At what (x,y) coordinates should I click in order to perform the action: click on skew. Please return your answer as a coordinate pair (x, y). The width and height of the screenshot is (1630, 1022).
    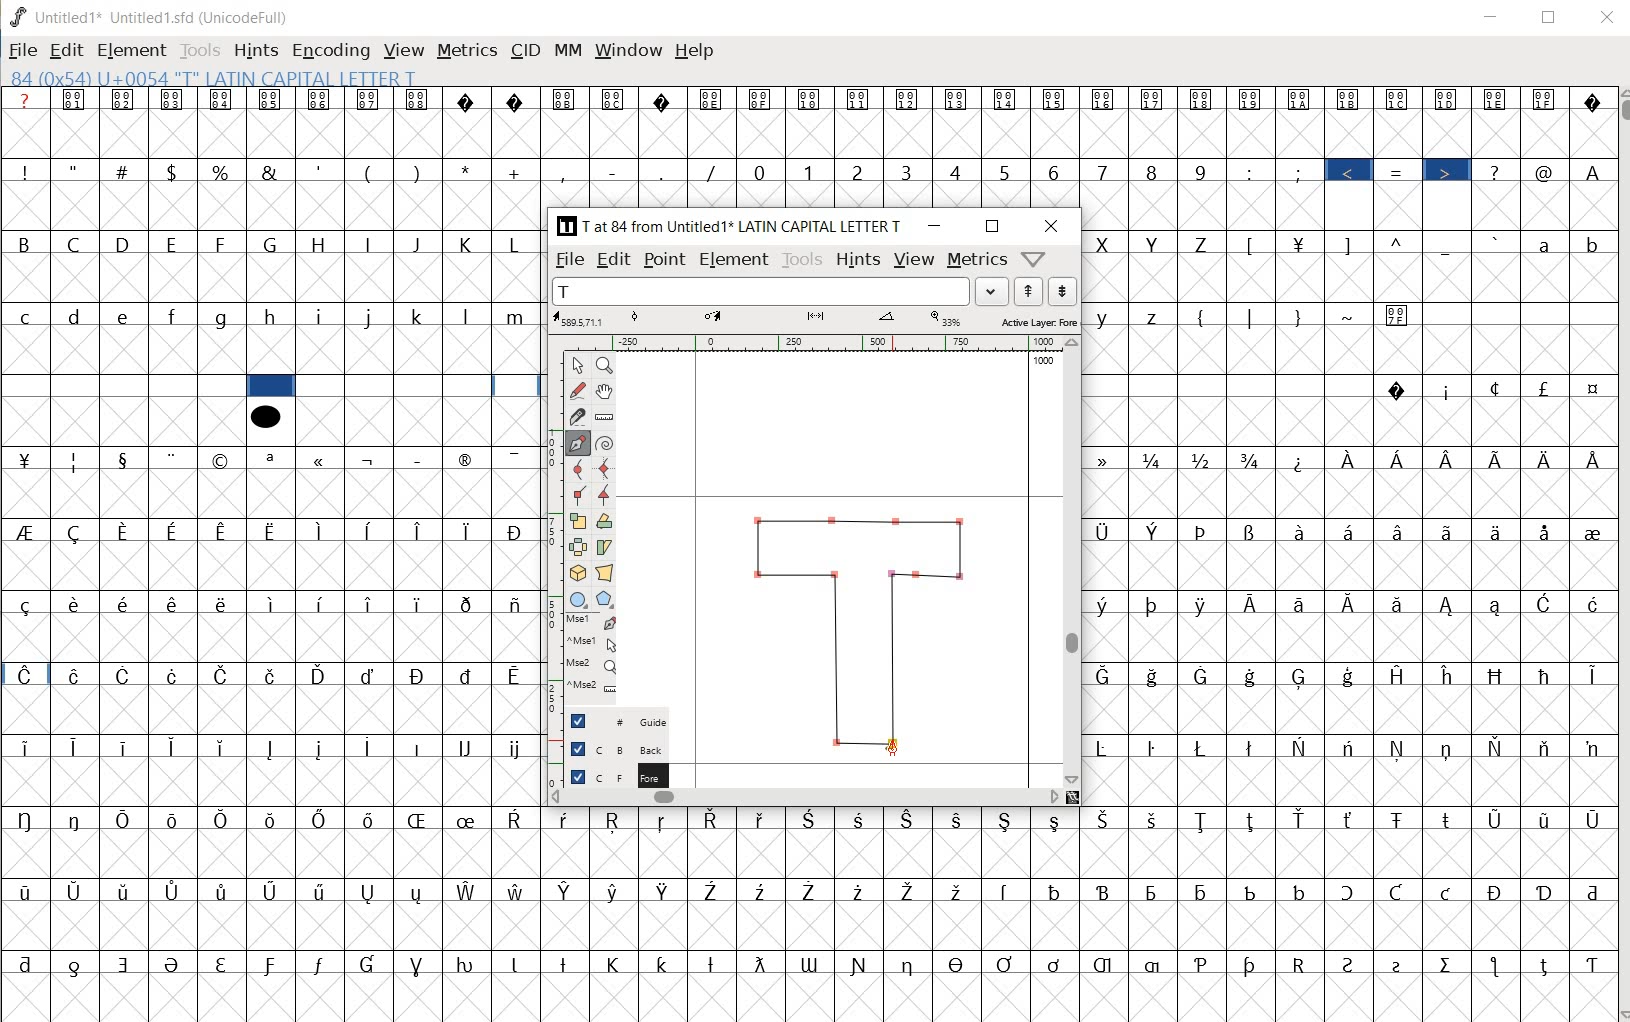
    Looking at the image, I should click on (608, 547).